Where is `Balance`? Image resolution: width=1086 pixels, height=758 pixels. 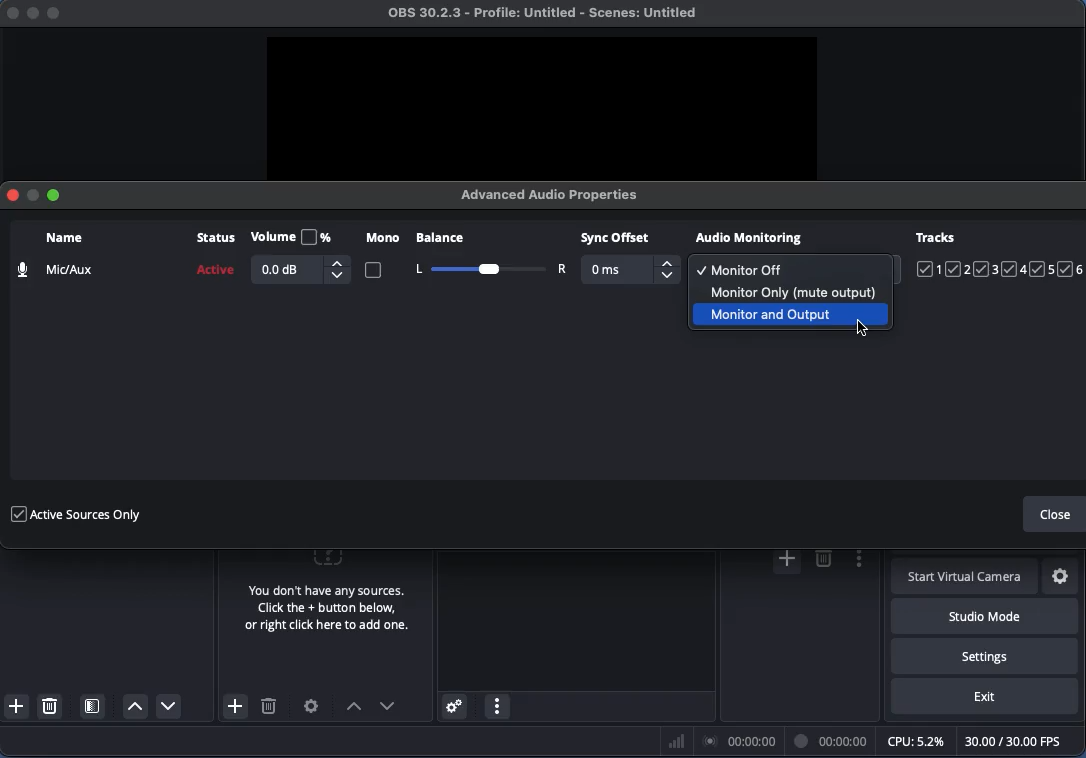 Balance is located at coordinates (487, 269).